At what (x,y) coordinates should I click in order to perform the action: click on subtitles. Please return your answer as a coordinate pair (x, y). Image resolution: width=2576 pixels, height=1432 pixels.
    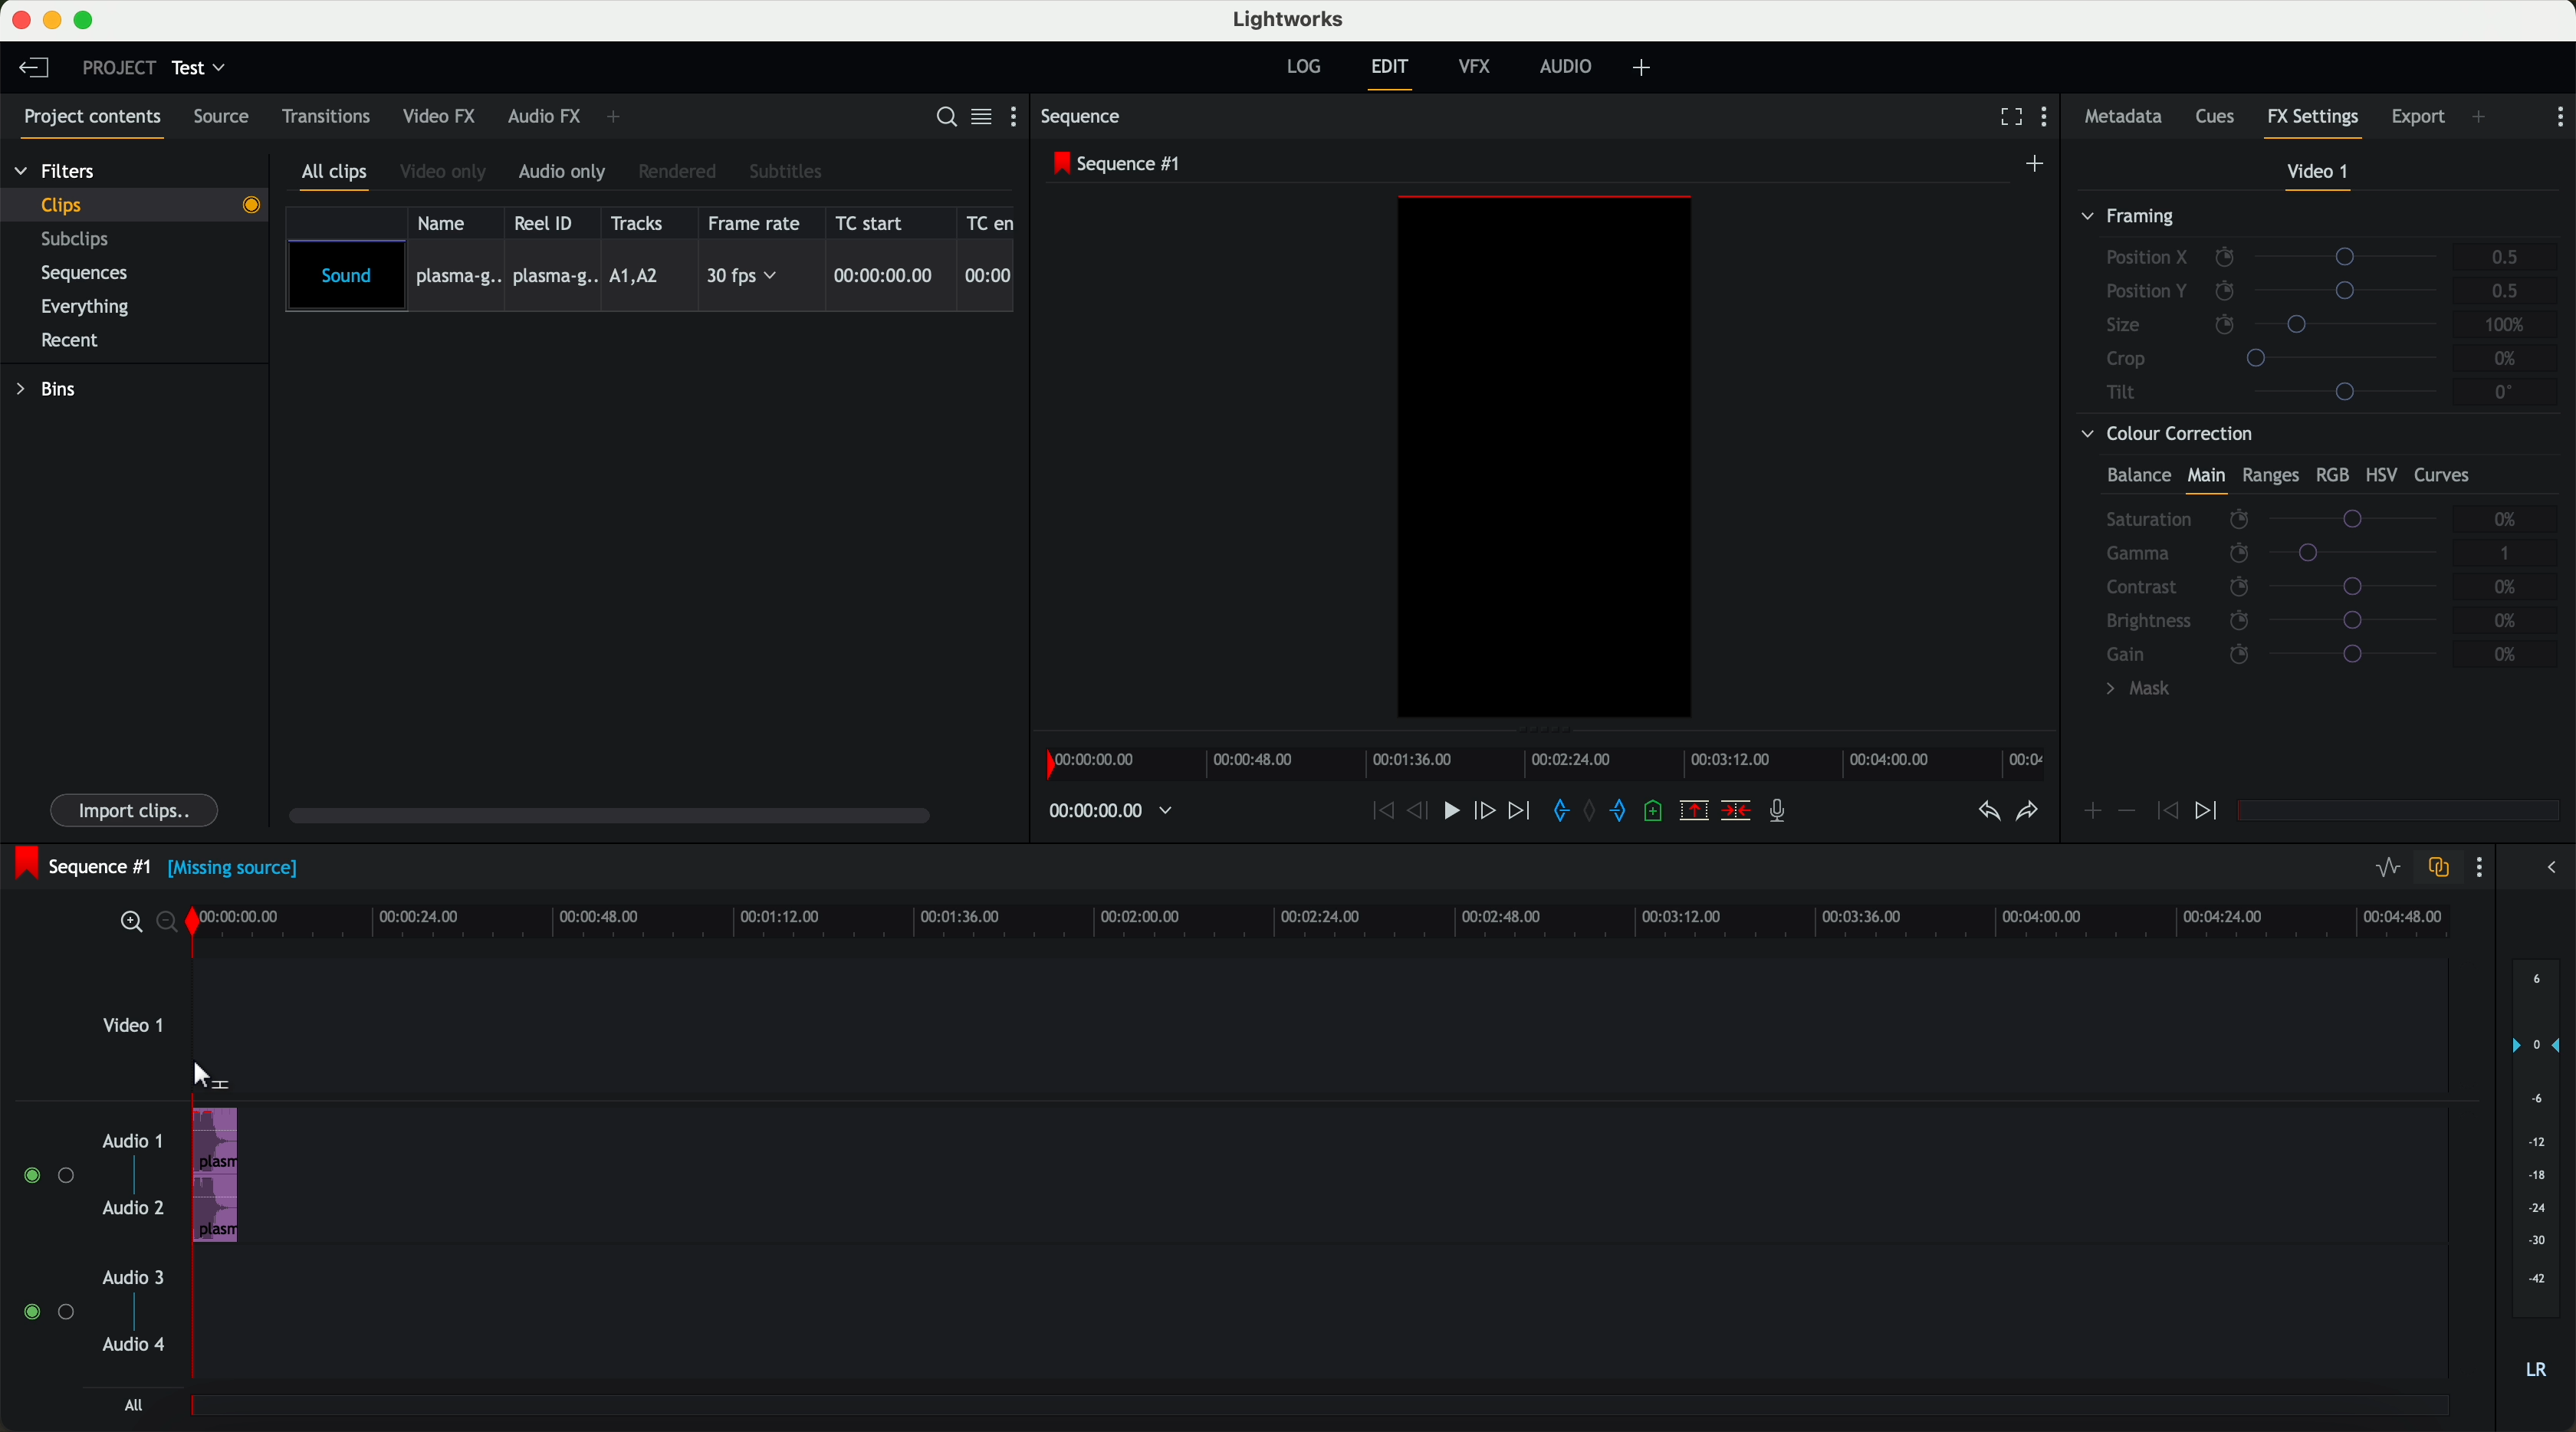
    Looking at the image, I should click on (788, 171).